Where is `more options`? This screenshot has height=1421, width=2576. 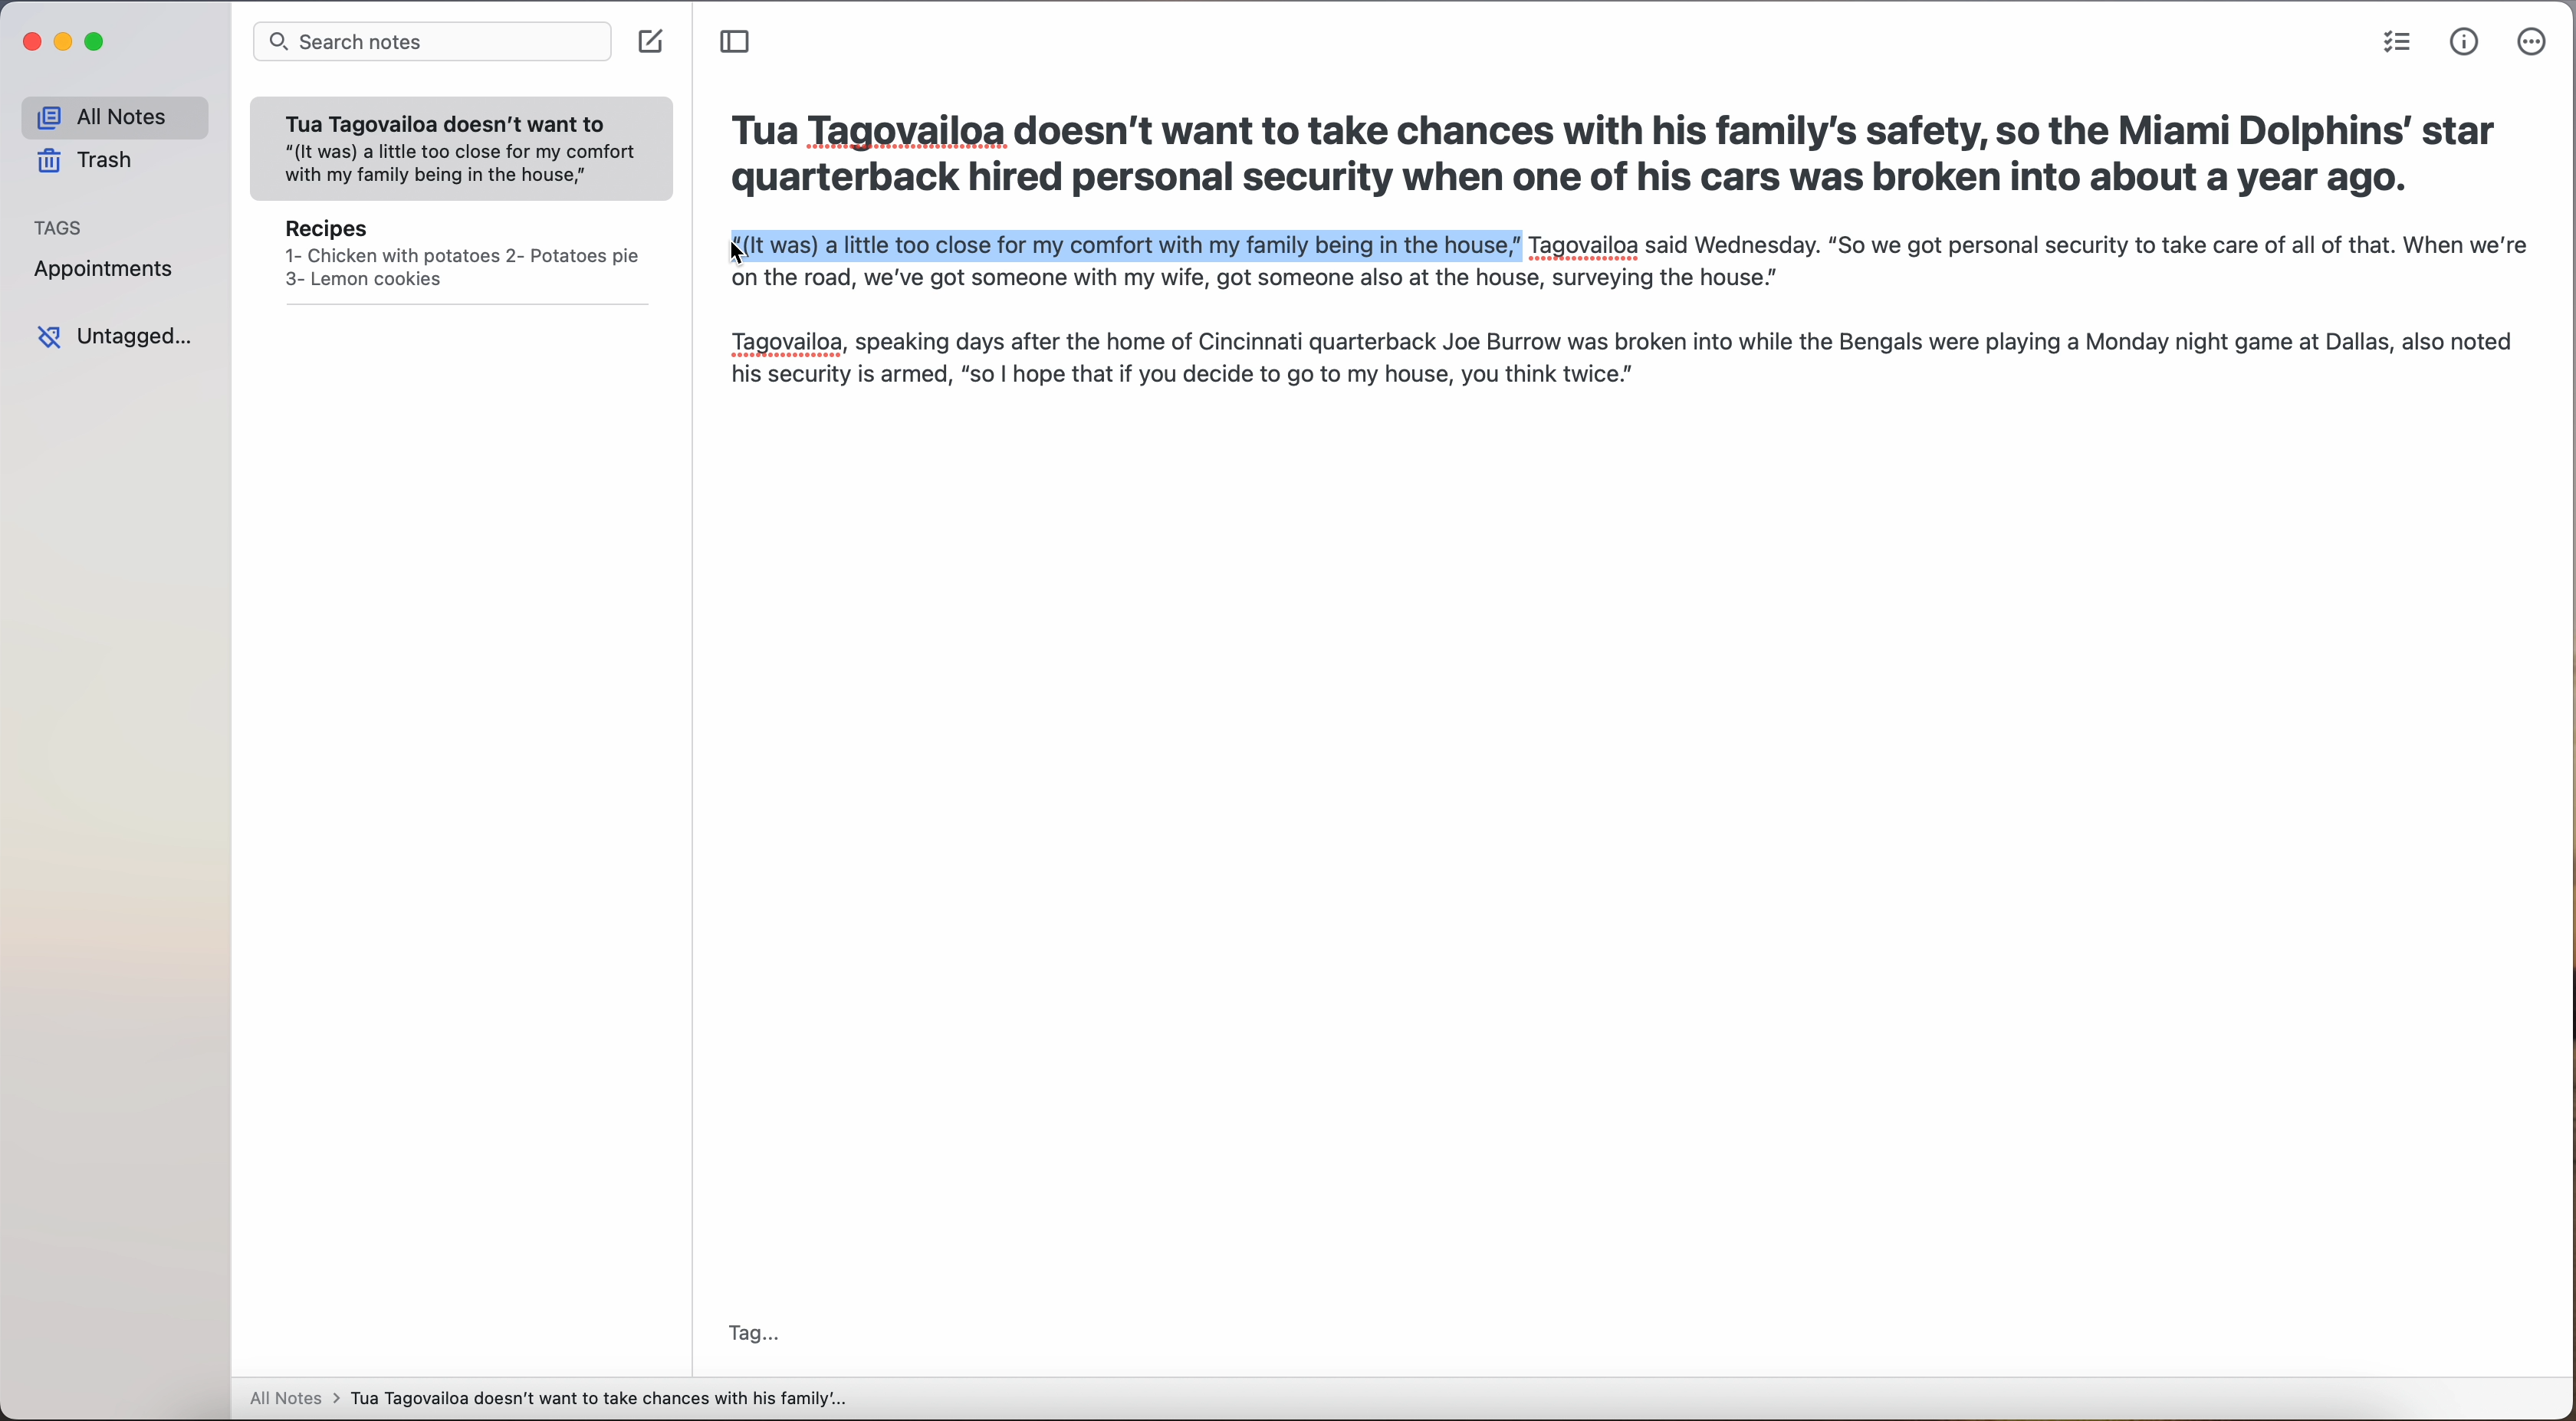 more options is located at coordinates (2534, 42).